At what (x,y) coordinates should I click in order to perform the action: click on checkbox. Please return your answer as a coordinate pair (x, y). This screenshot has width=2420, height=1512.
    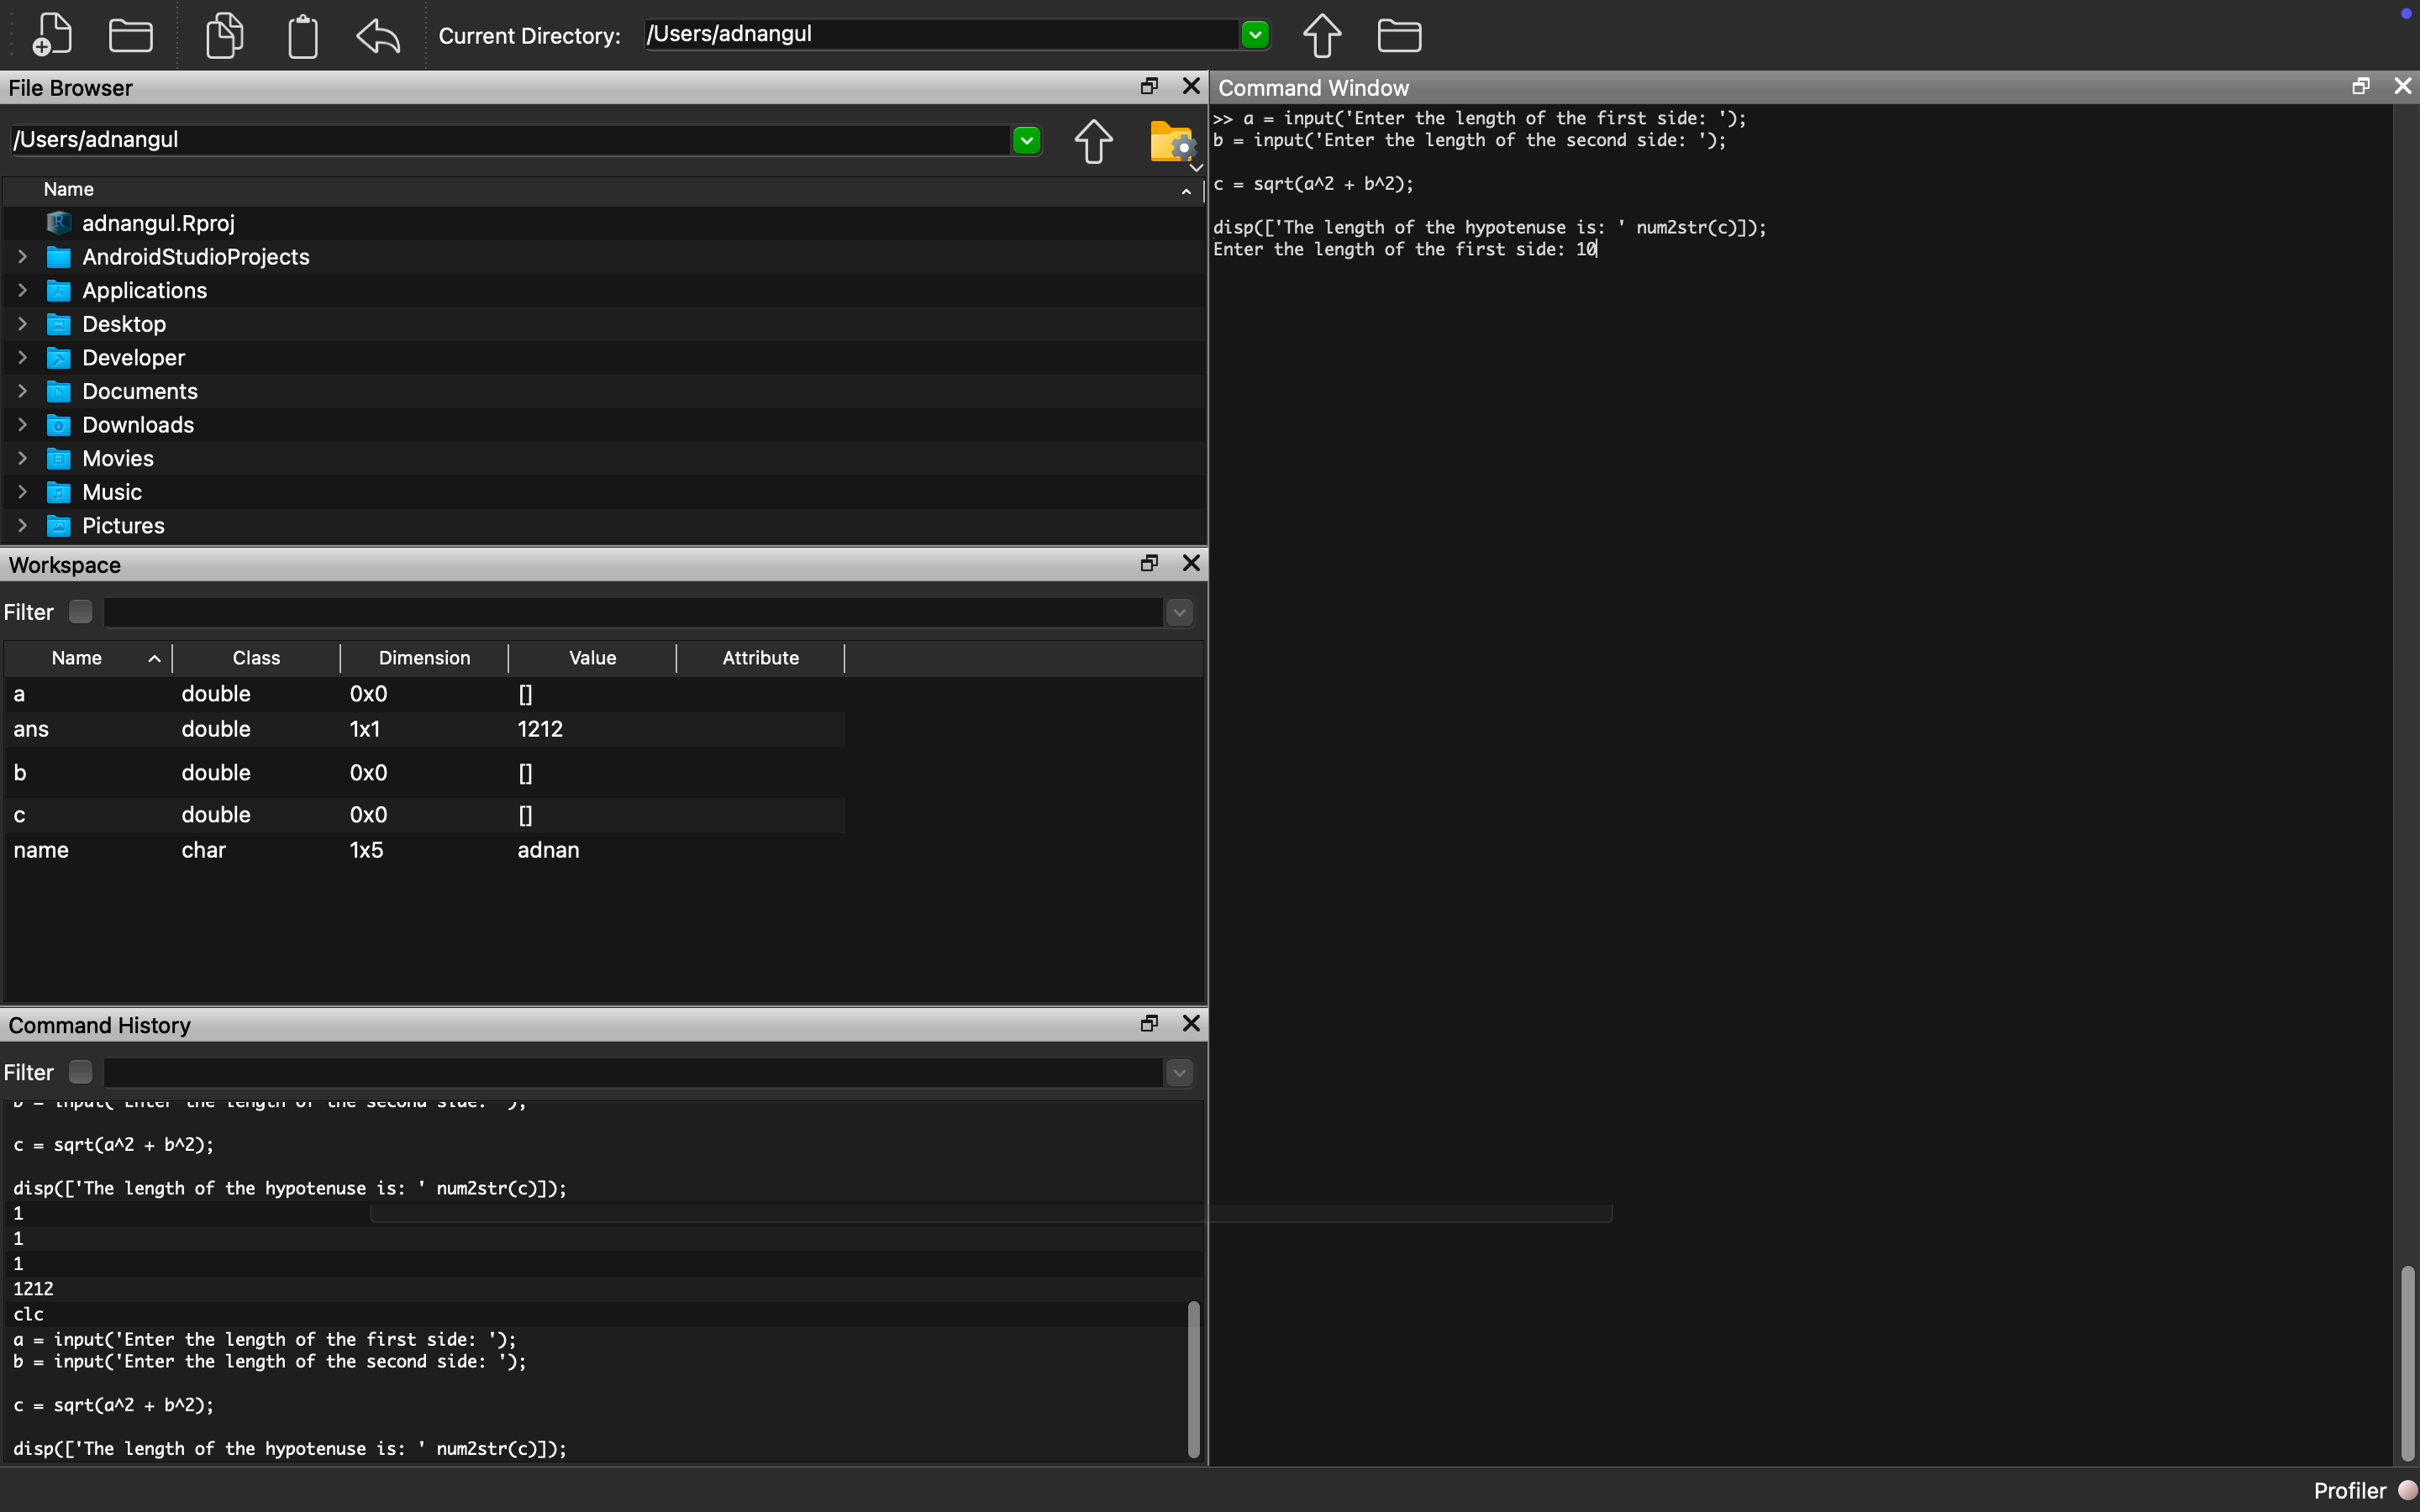
    Looking at the image, I should click on (79, 1072).